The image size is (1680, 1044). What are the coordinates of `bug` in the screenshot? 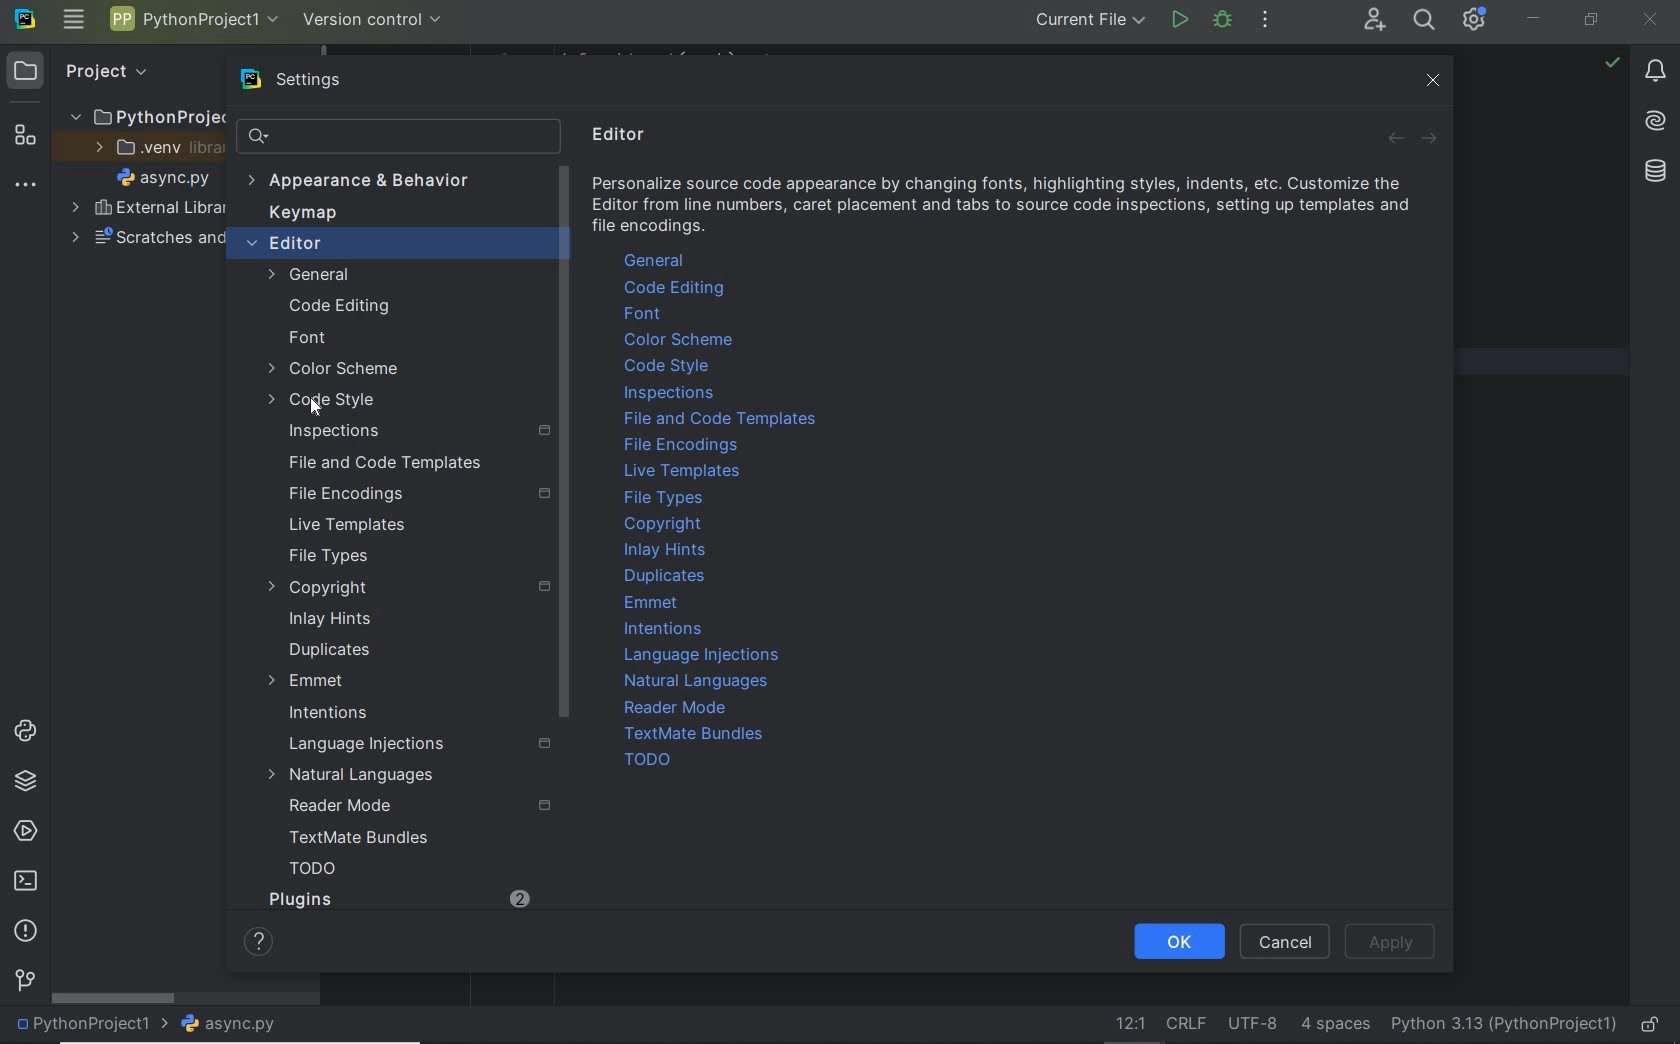 It's located at (1221, 19).